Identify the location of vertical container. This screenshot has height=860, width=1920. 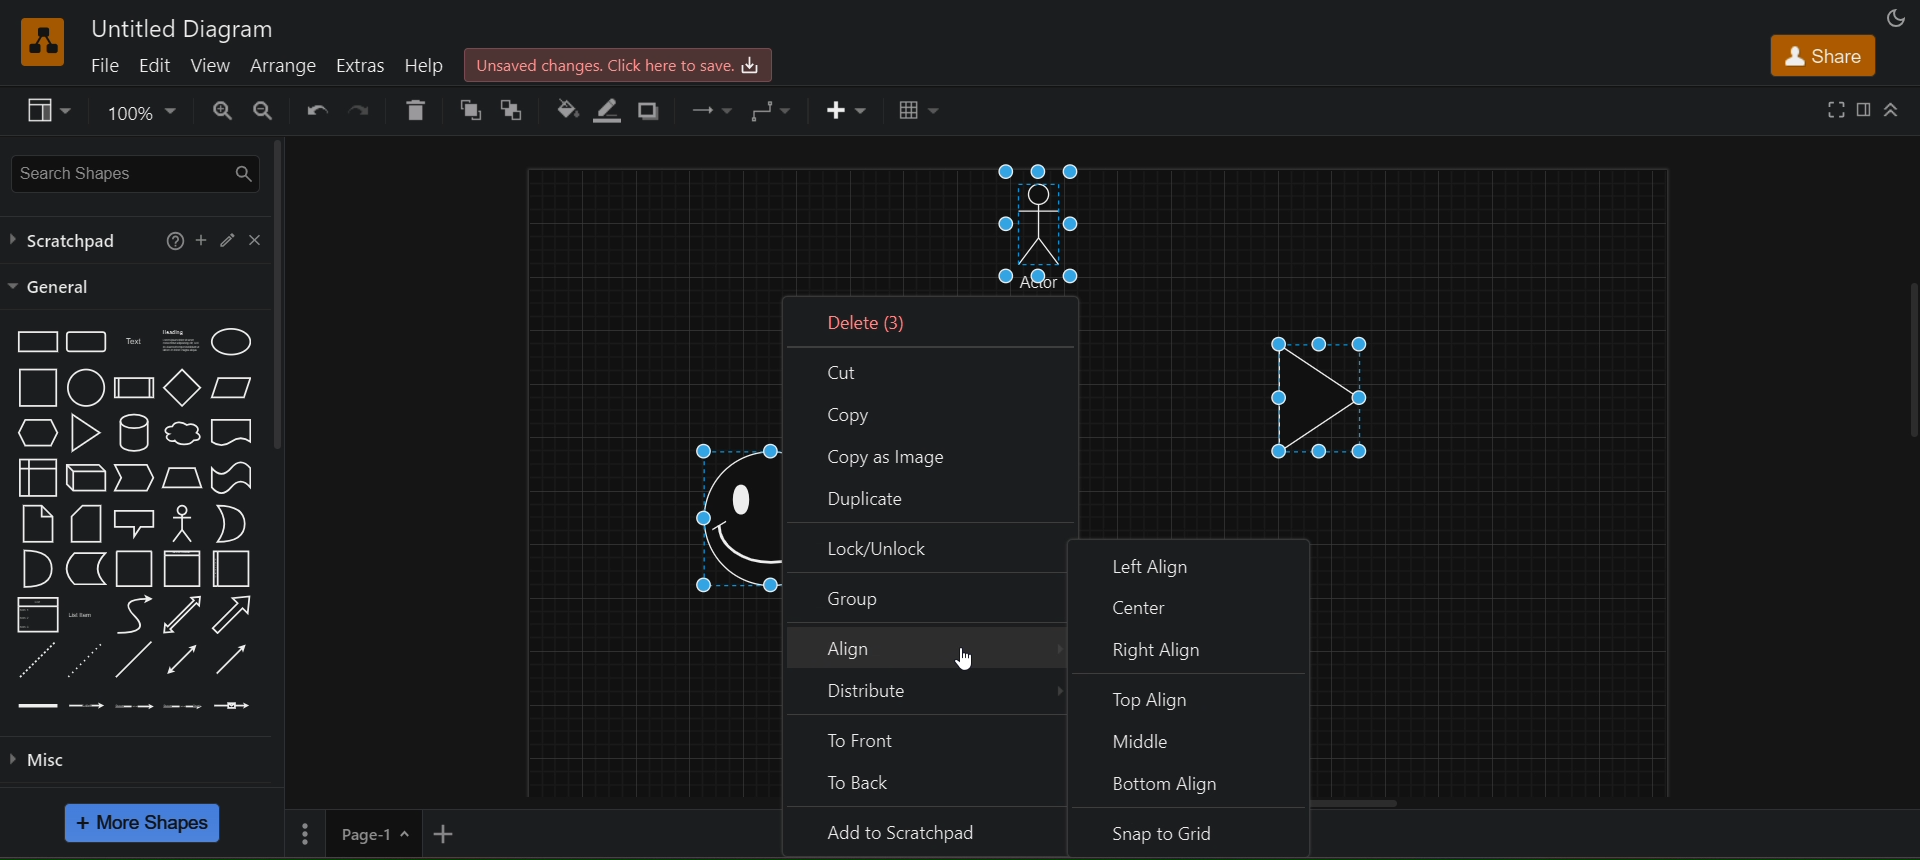
(182, 569).